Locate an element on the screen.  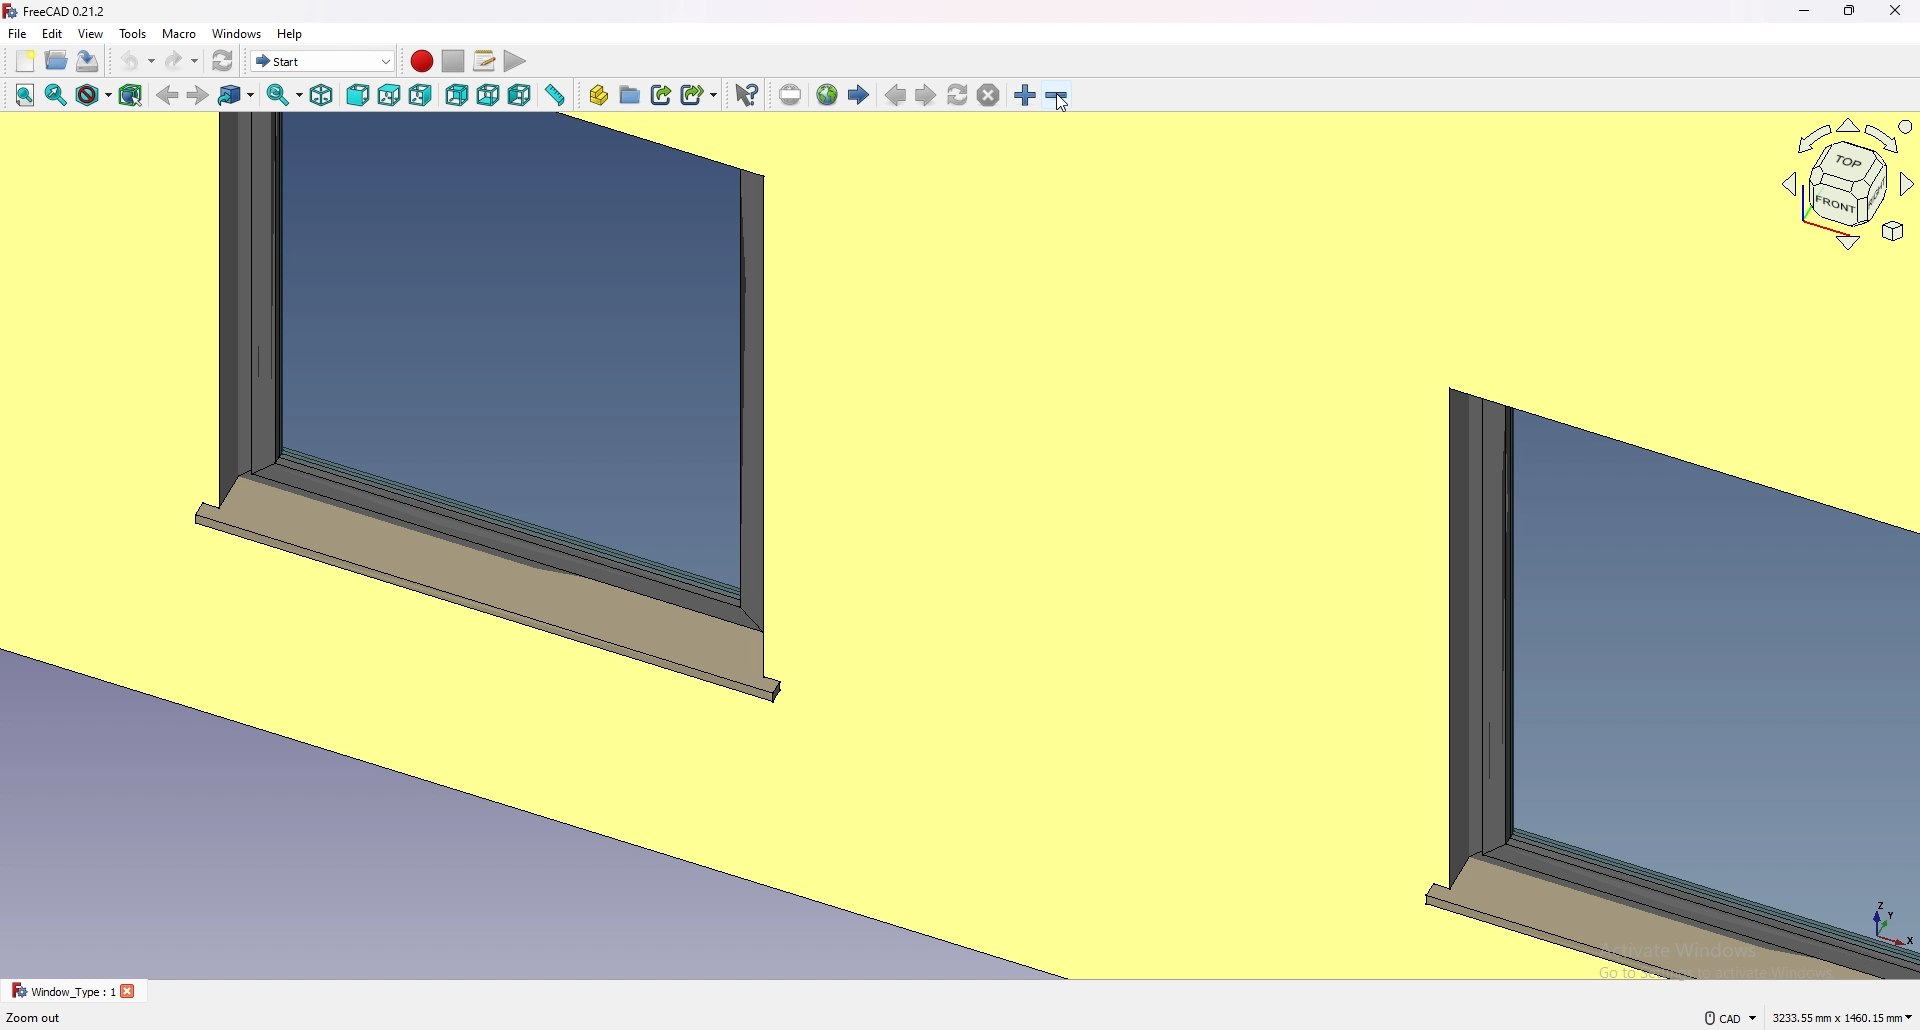
bounding box is located at coordinates (130, 96).